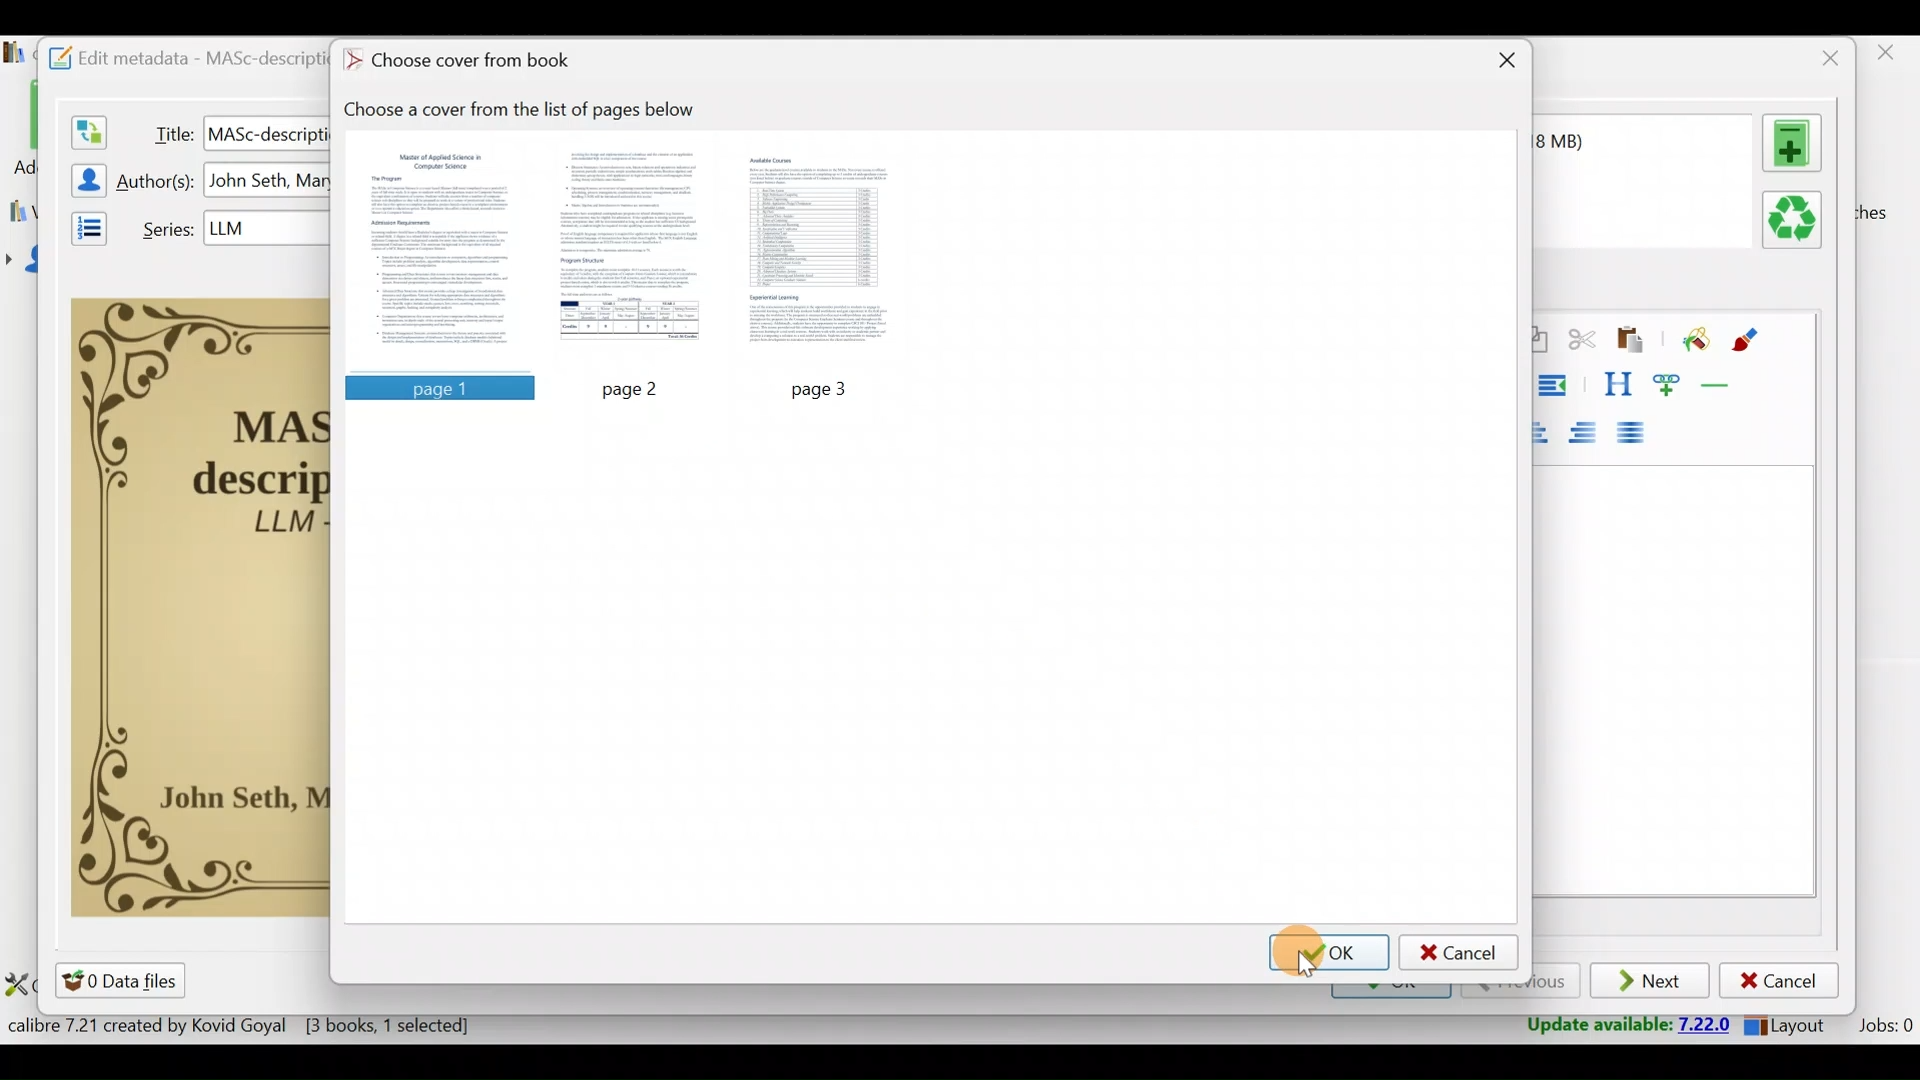 The width and height of the screenshot is (1920, 1080). What do you see at coordinates (1305, 964) in the screenshot?
I see `cursor` at bounding box center [1305, 964].